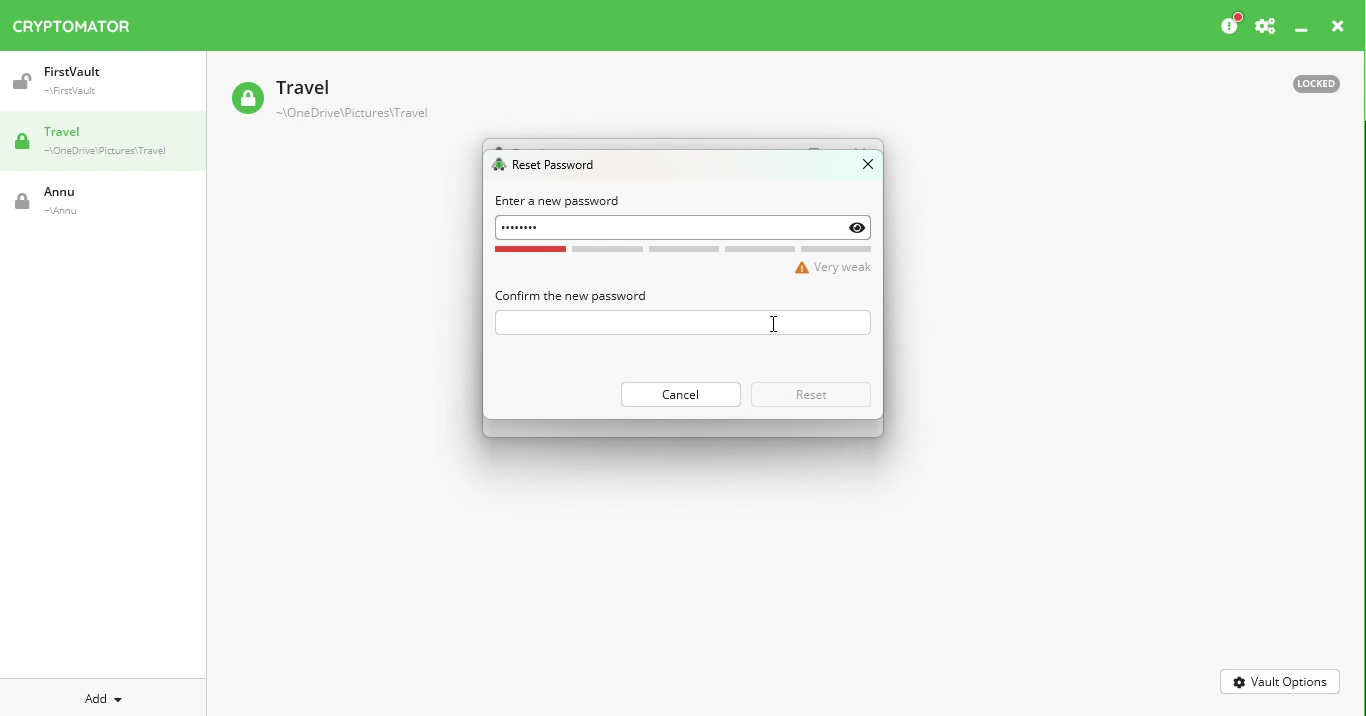  I want to click on Close, so click(1338, 29).